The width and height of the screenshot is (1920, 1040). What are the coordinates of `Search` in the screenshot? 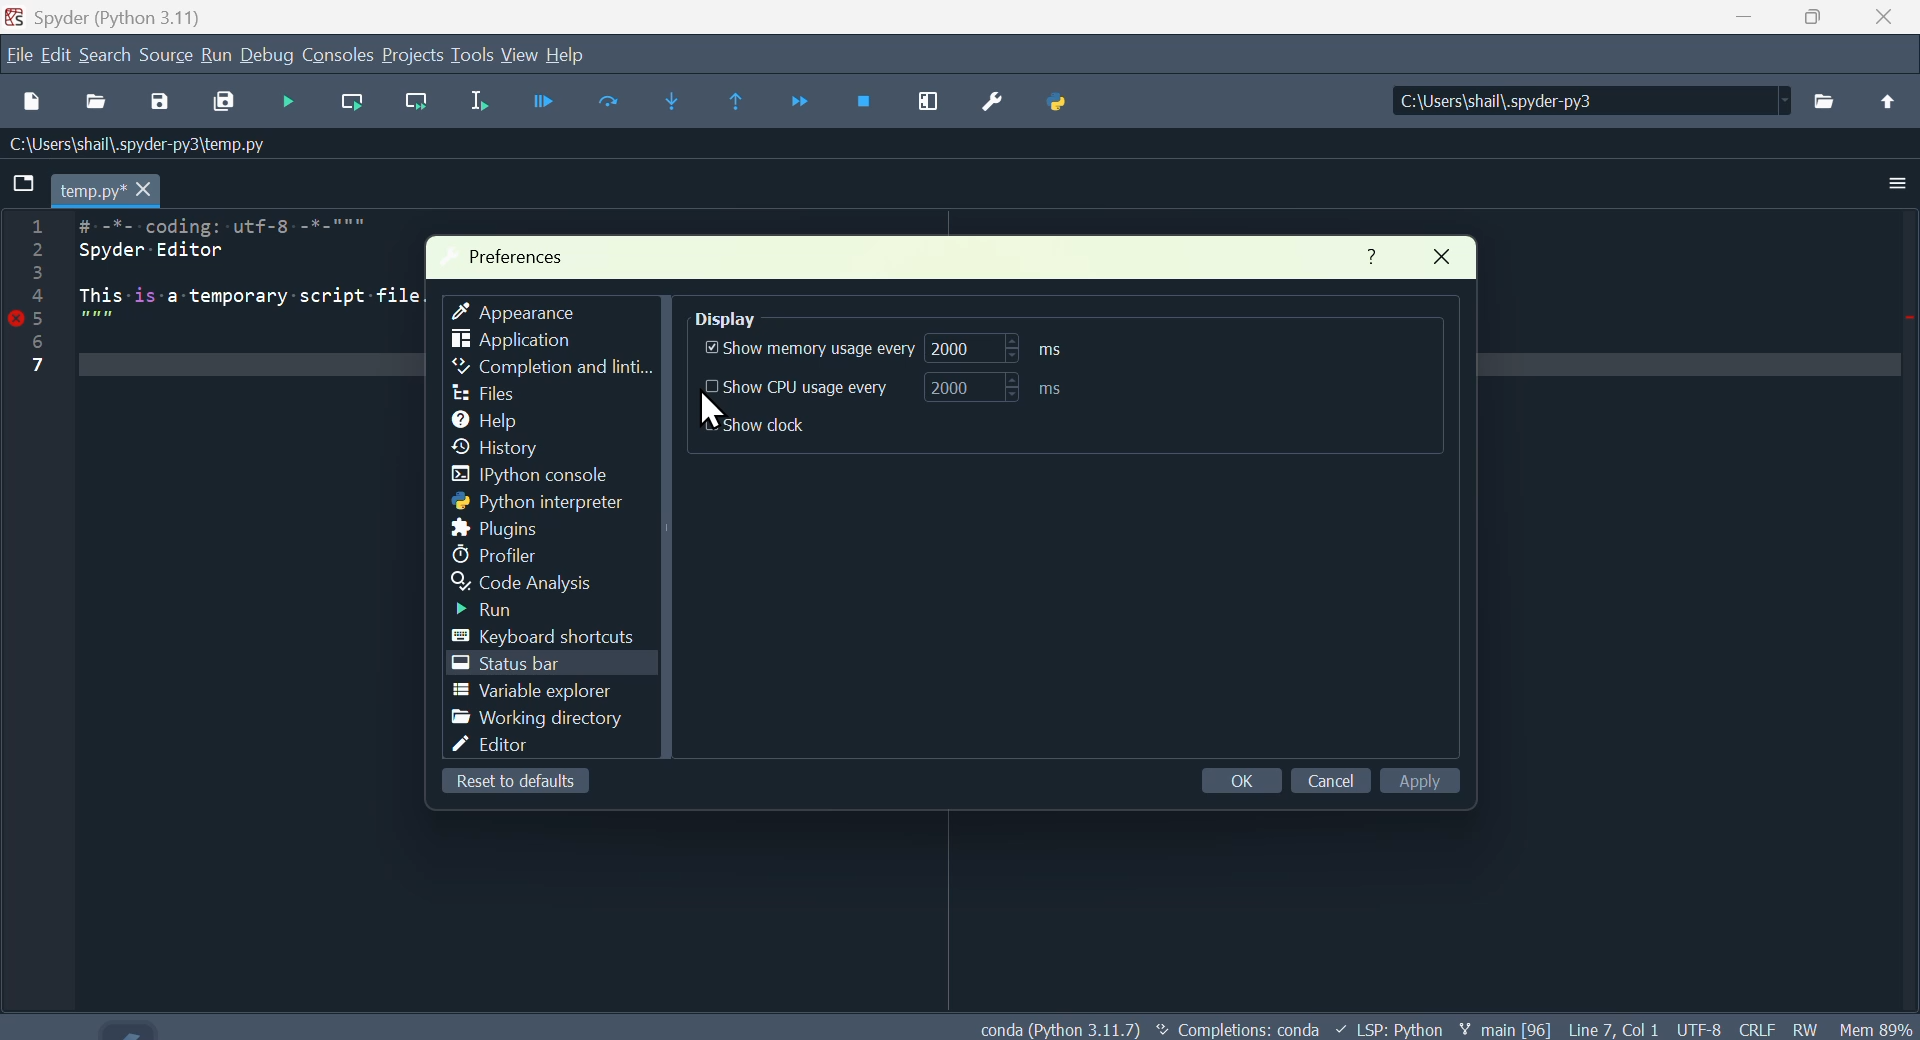 It's located at (106, 53).